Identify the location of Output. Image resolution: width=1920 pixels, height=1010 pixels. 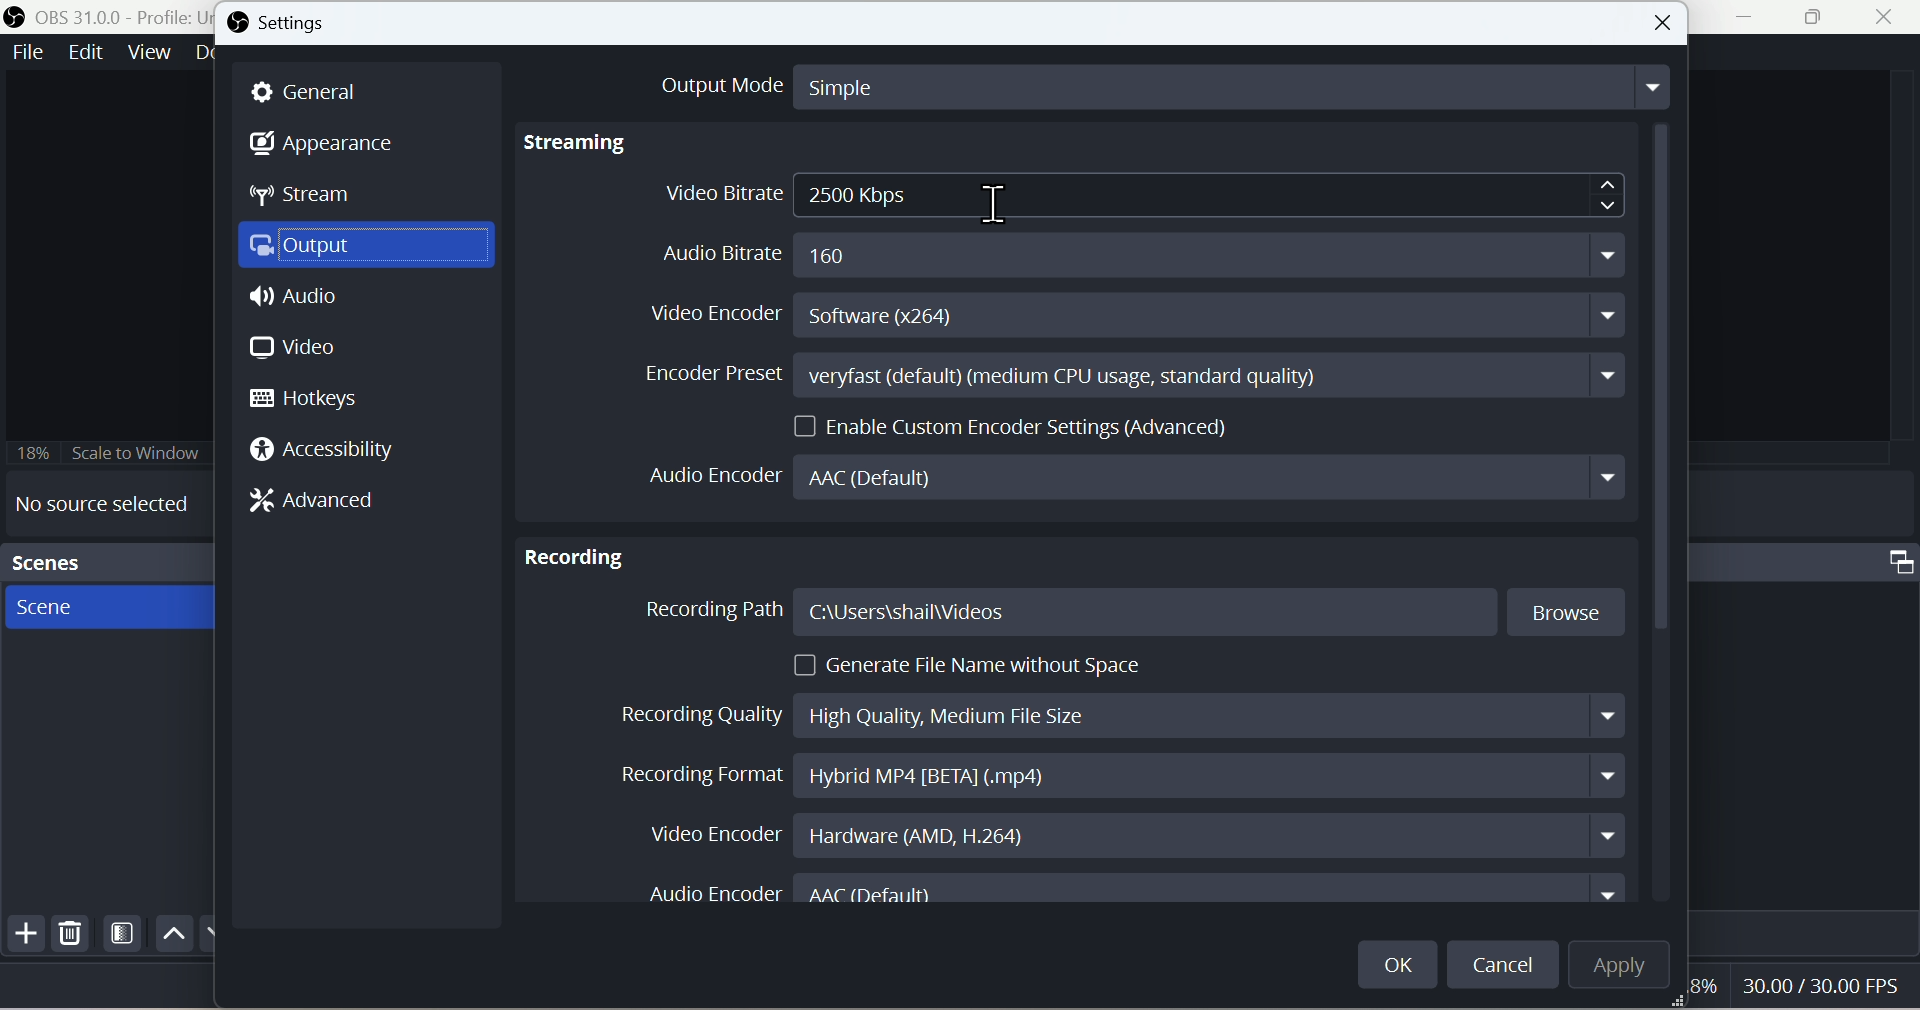
(372, 250).